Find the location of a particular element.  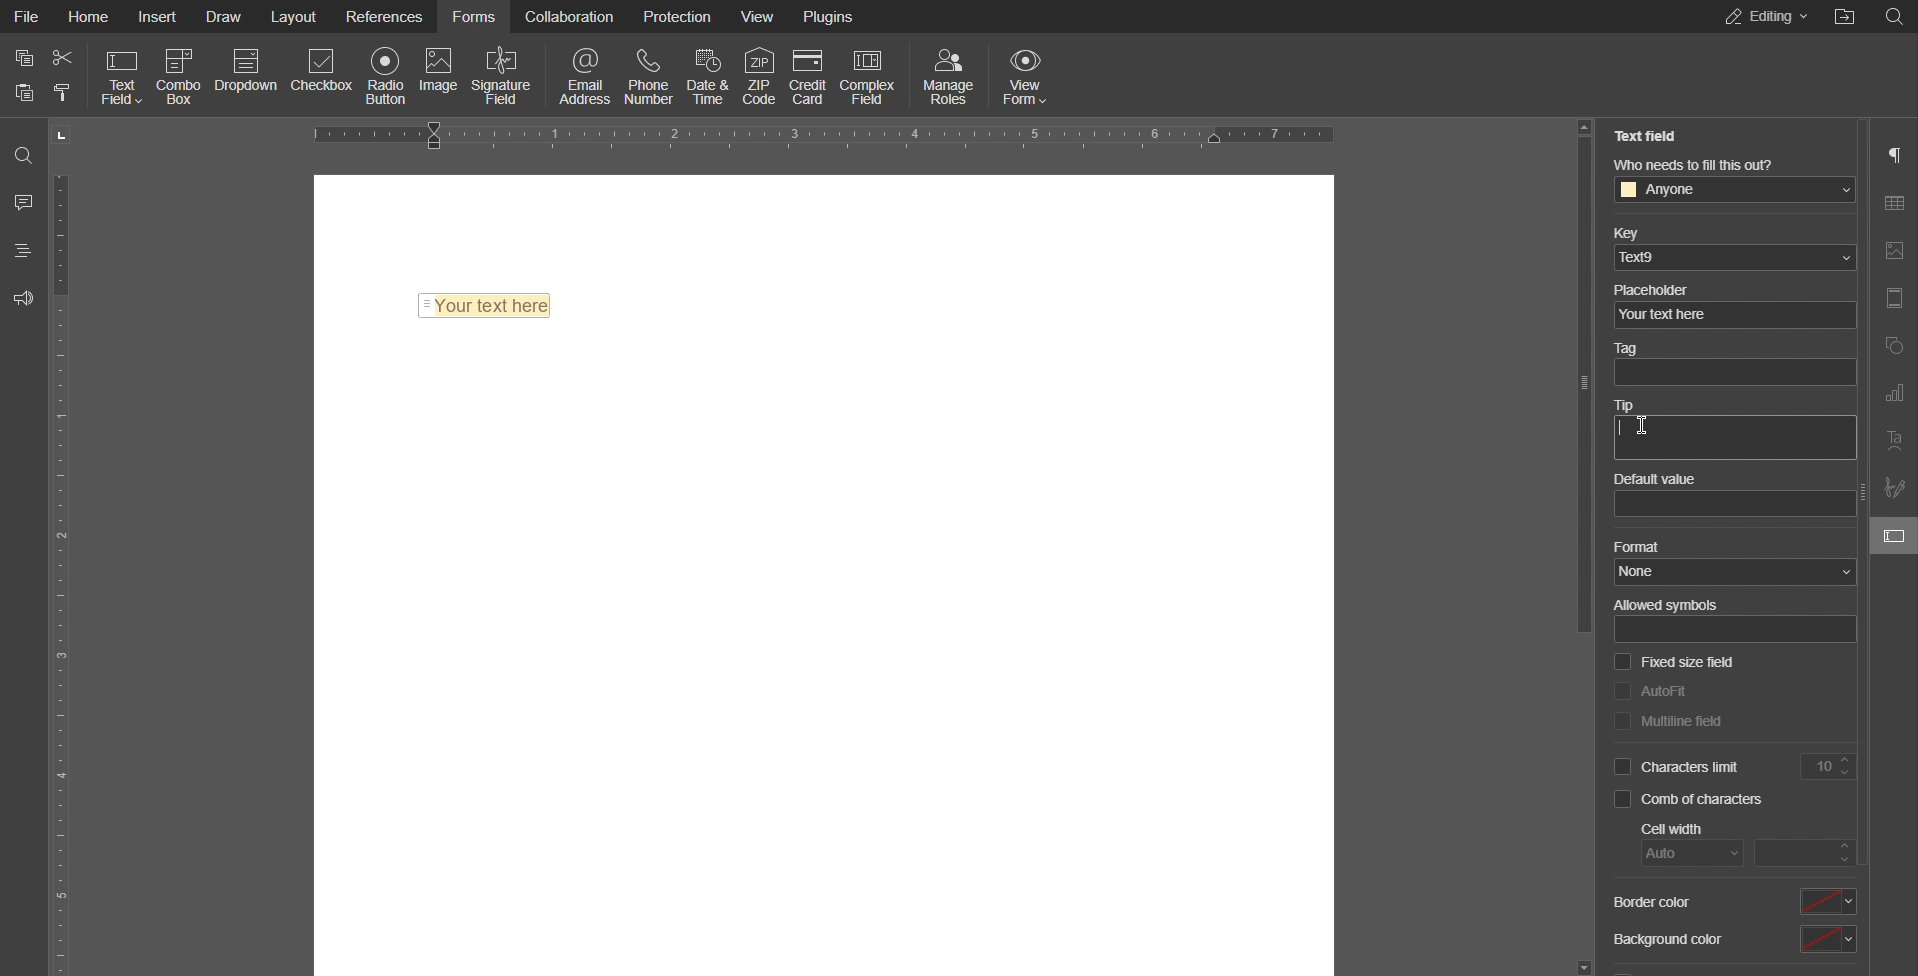

Key is located at coordinates (1638, 232).